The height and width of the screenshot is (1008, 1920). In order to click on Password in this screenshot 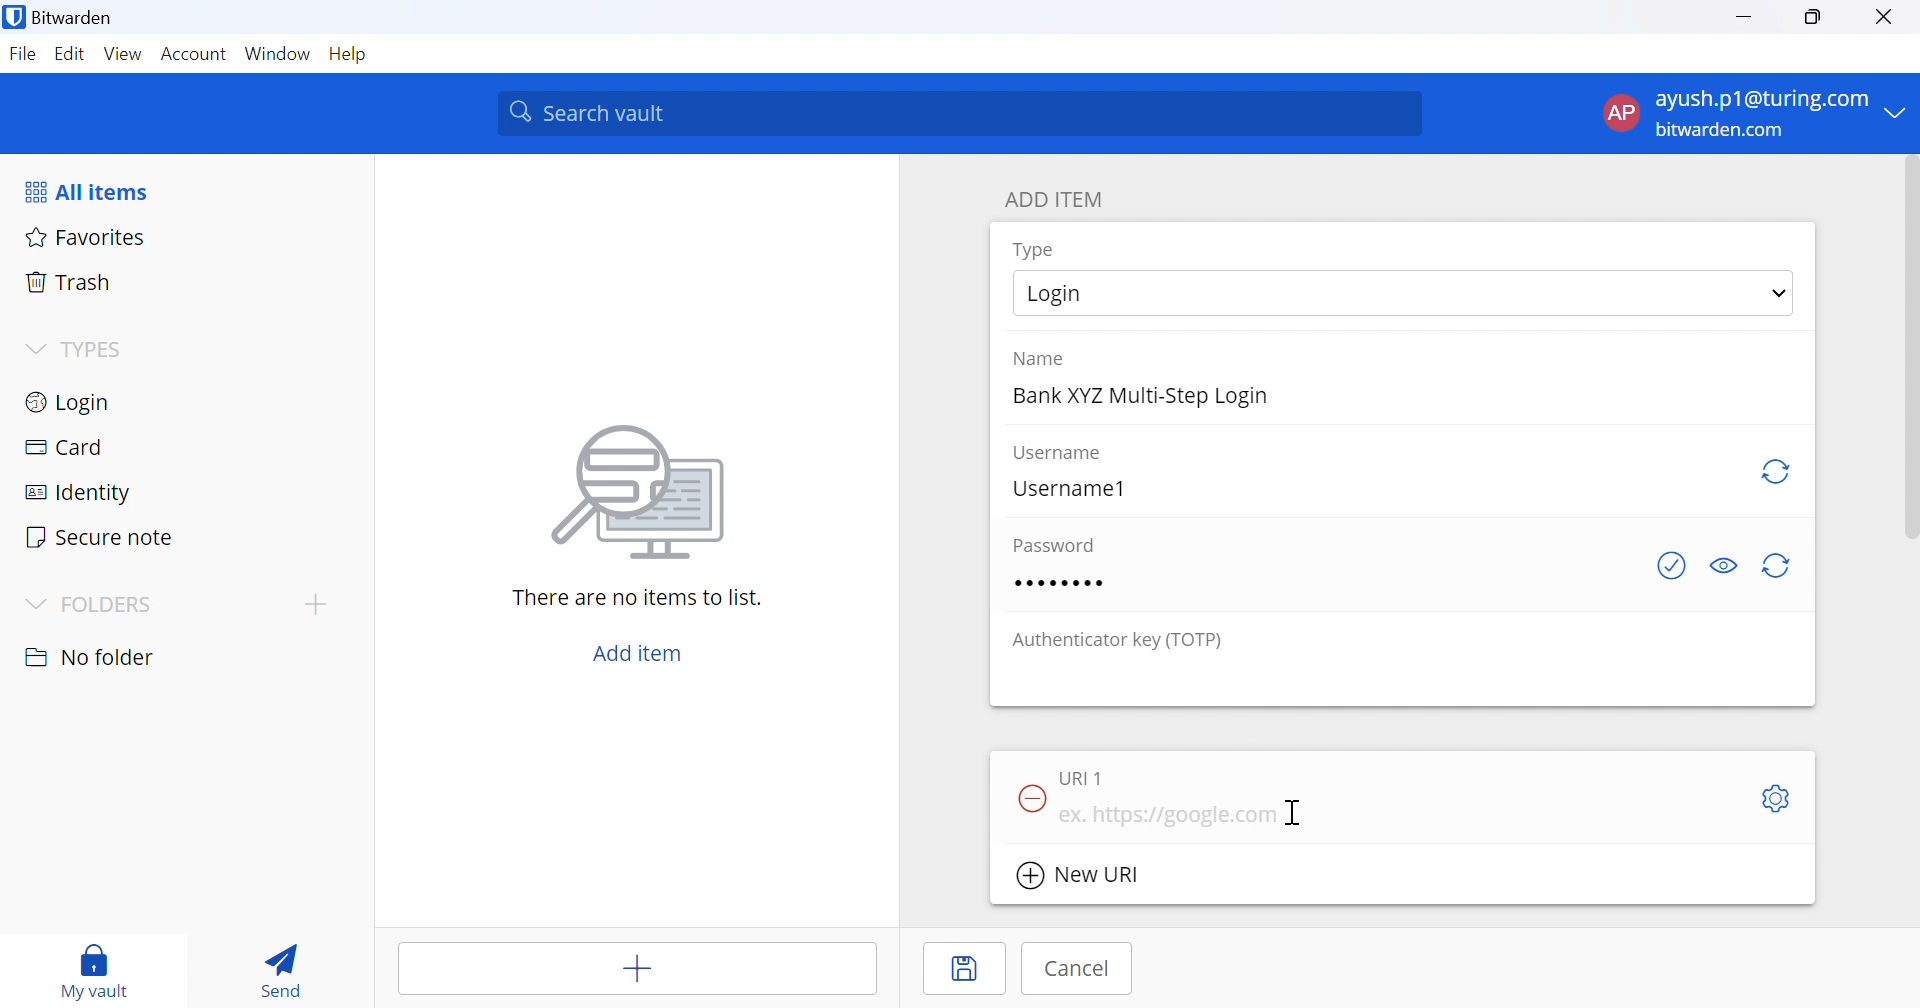, I will do `click(1057, 584)`.